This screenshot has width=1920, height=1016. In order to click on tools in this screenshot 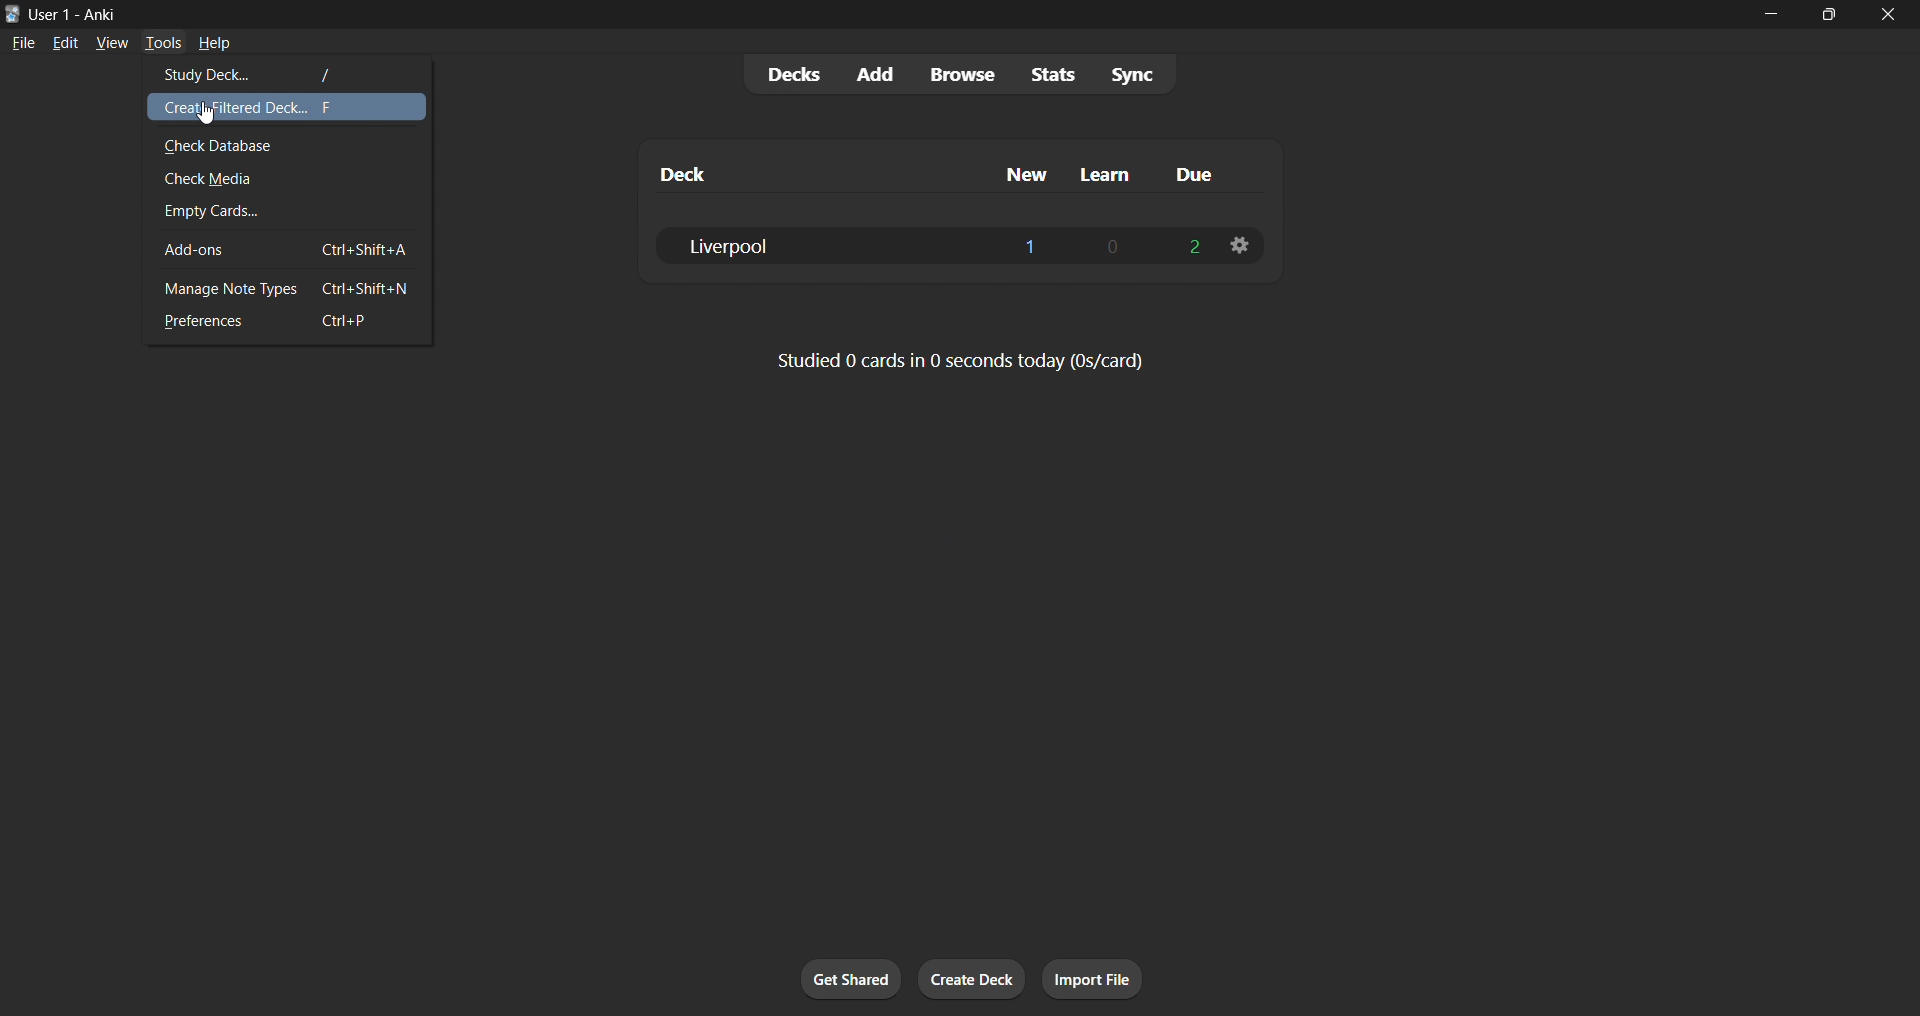, I will do `click(163, 44)`.